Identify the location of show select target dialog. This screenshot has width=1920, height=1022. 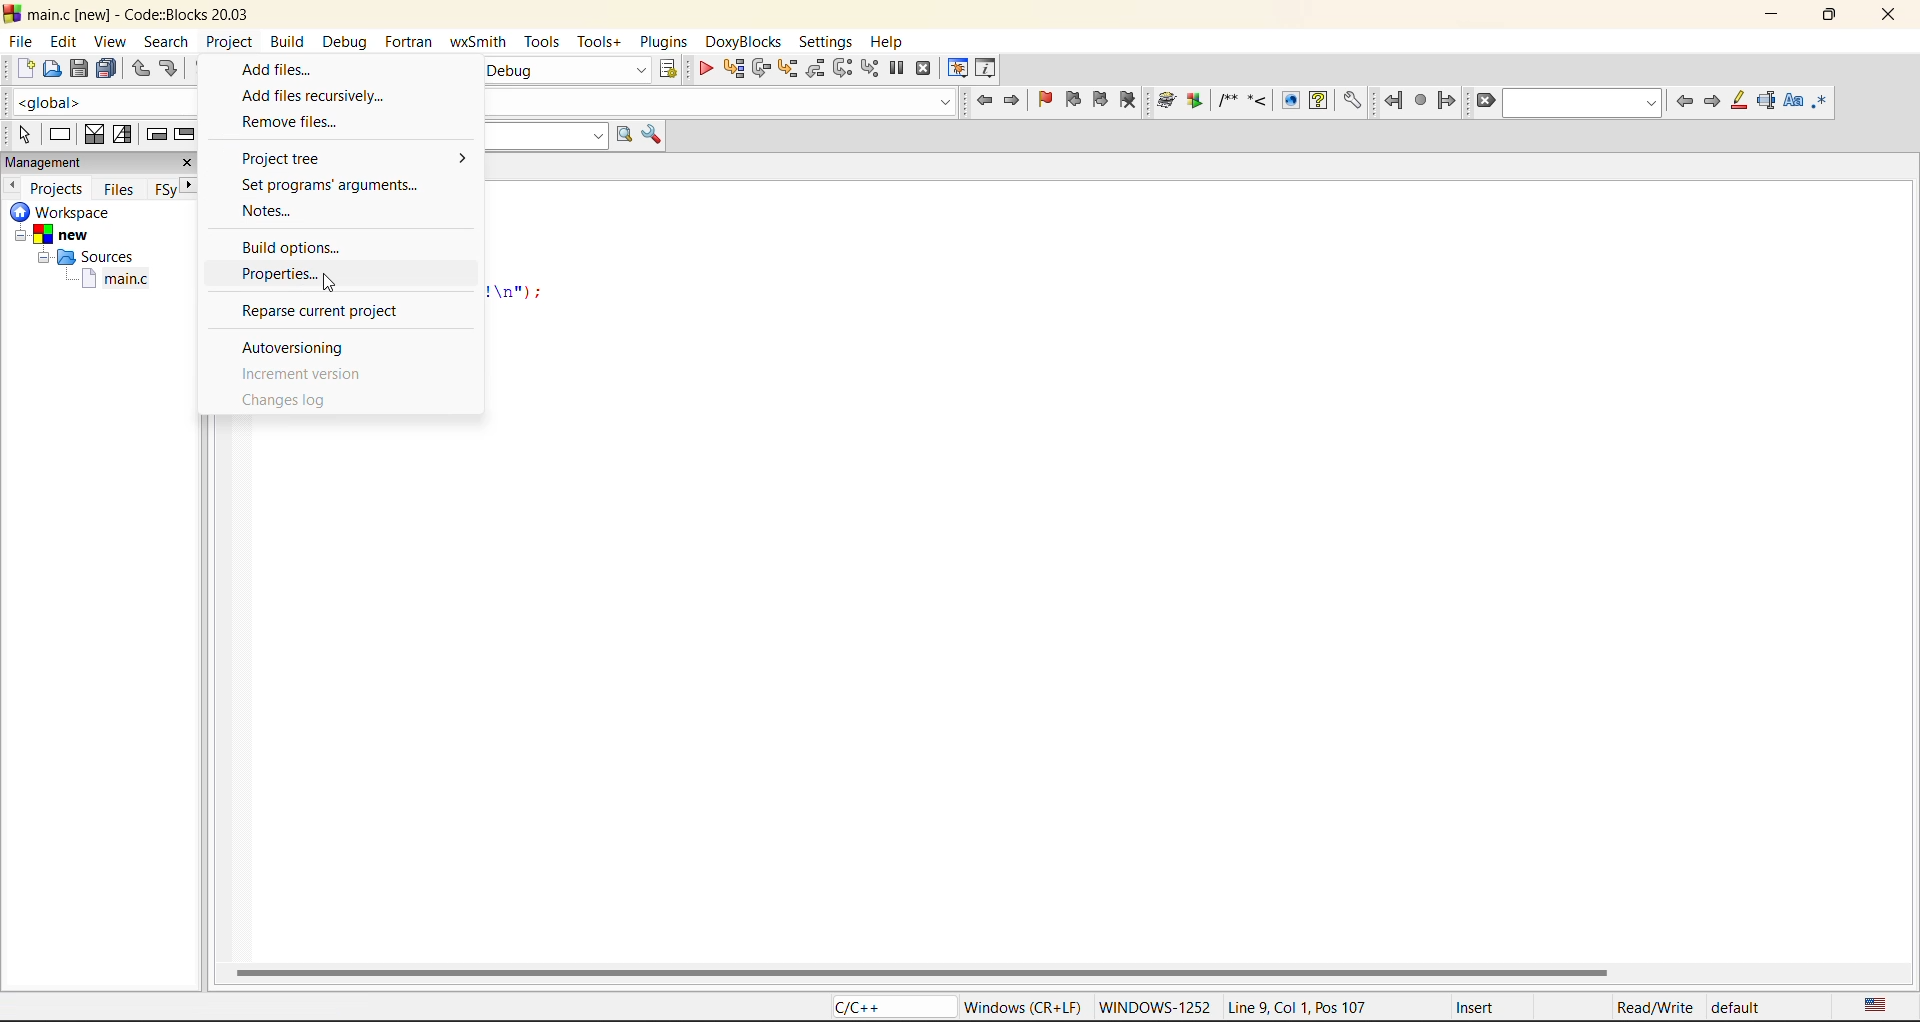
(670, 70).